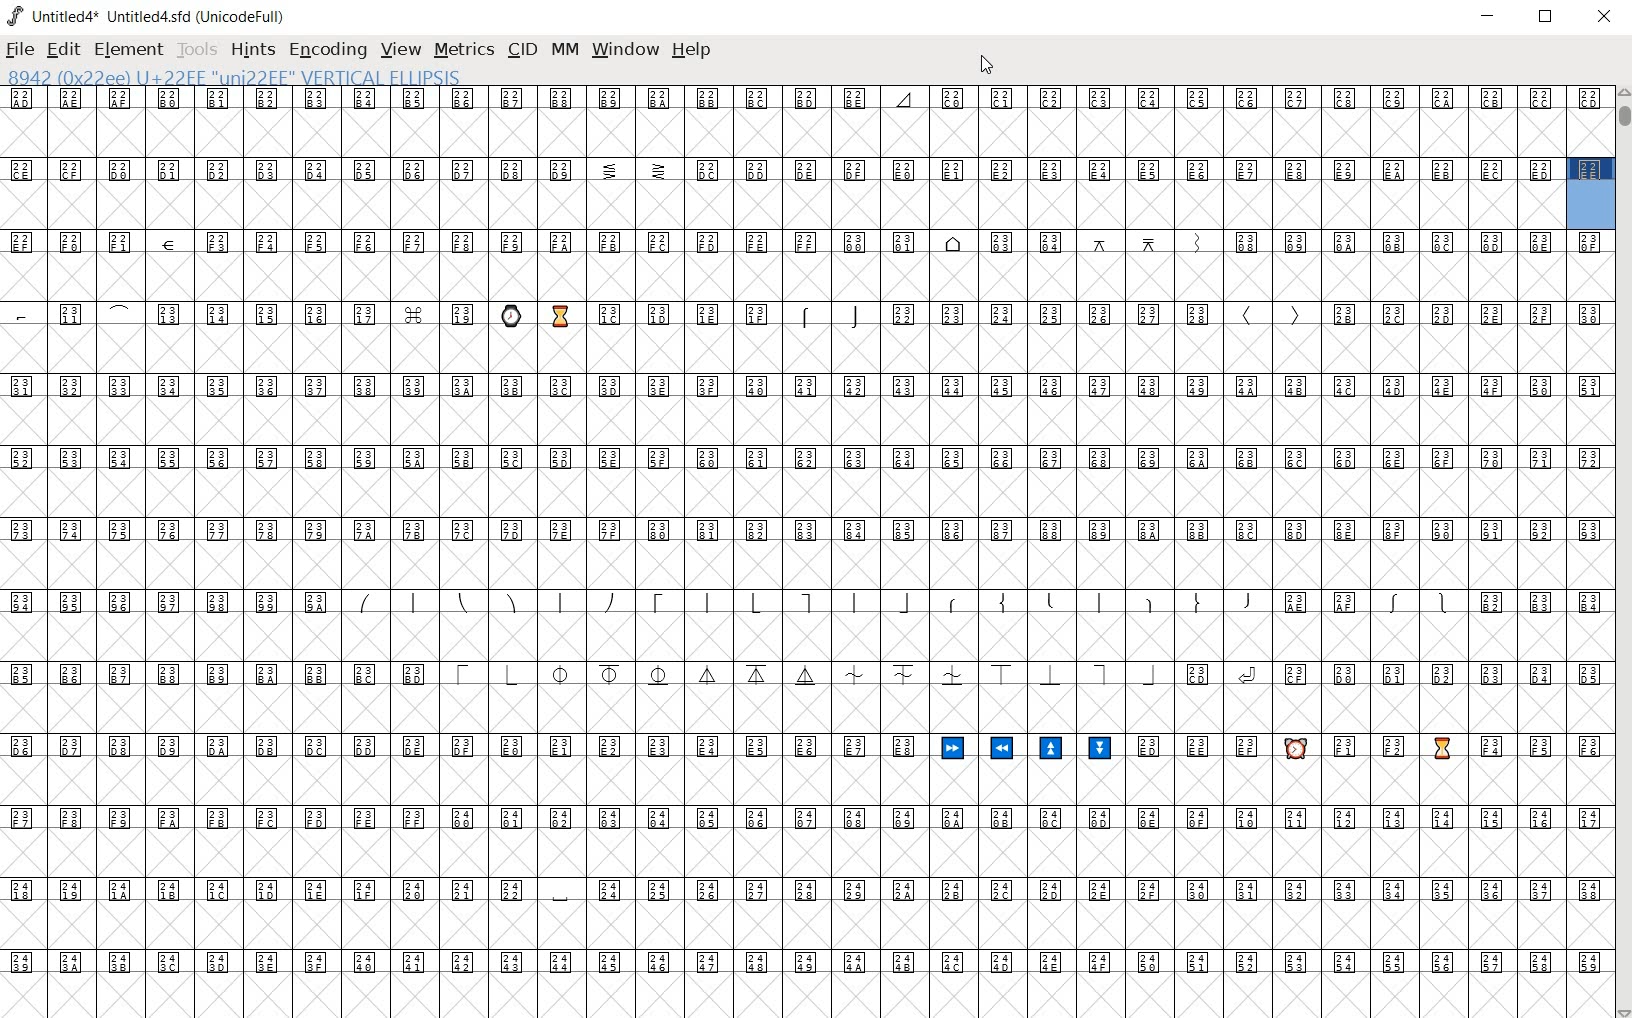 Image resolution: width=1632 pixels, height=1018 pixels. I want to click on RESTORE, so click(1550, 18).